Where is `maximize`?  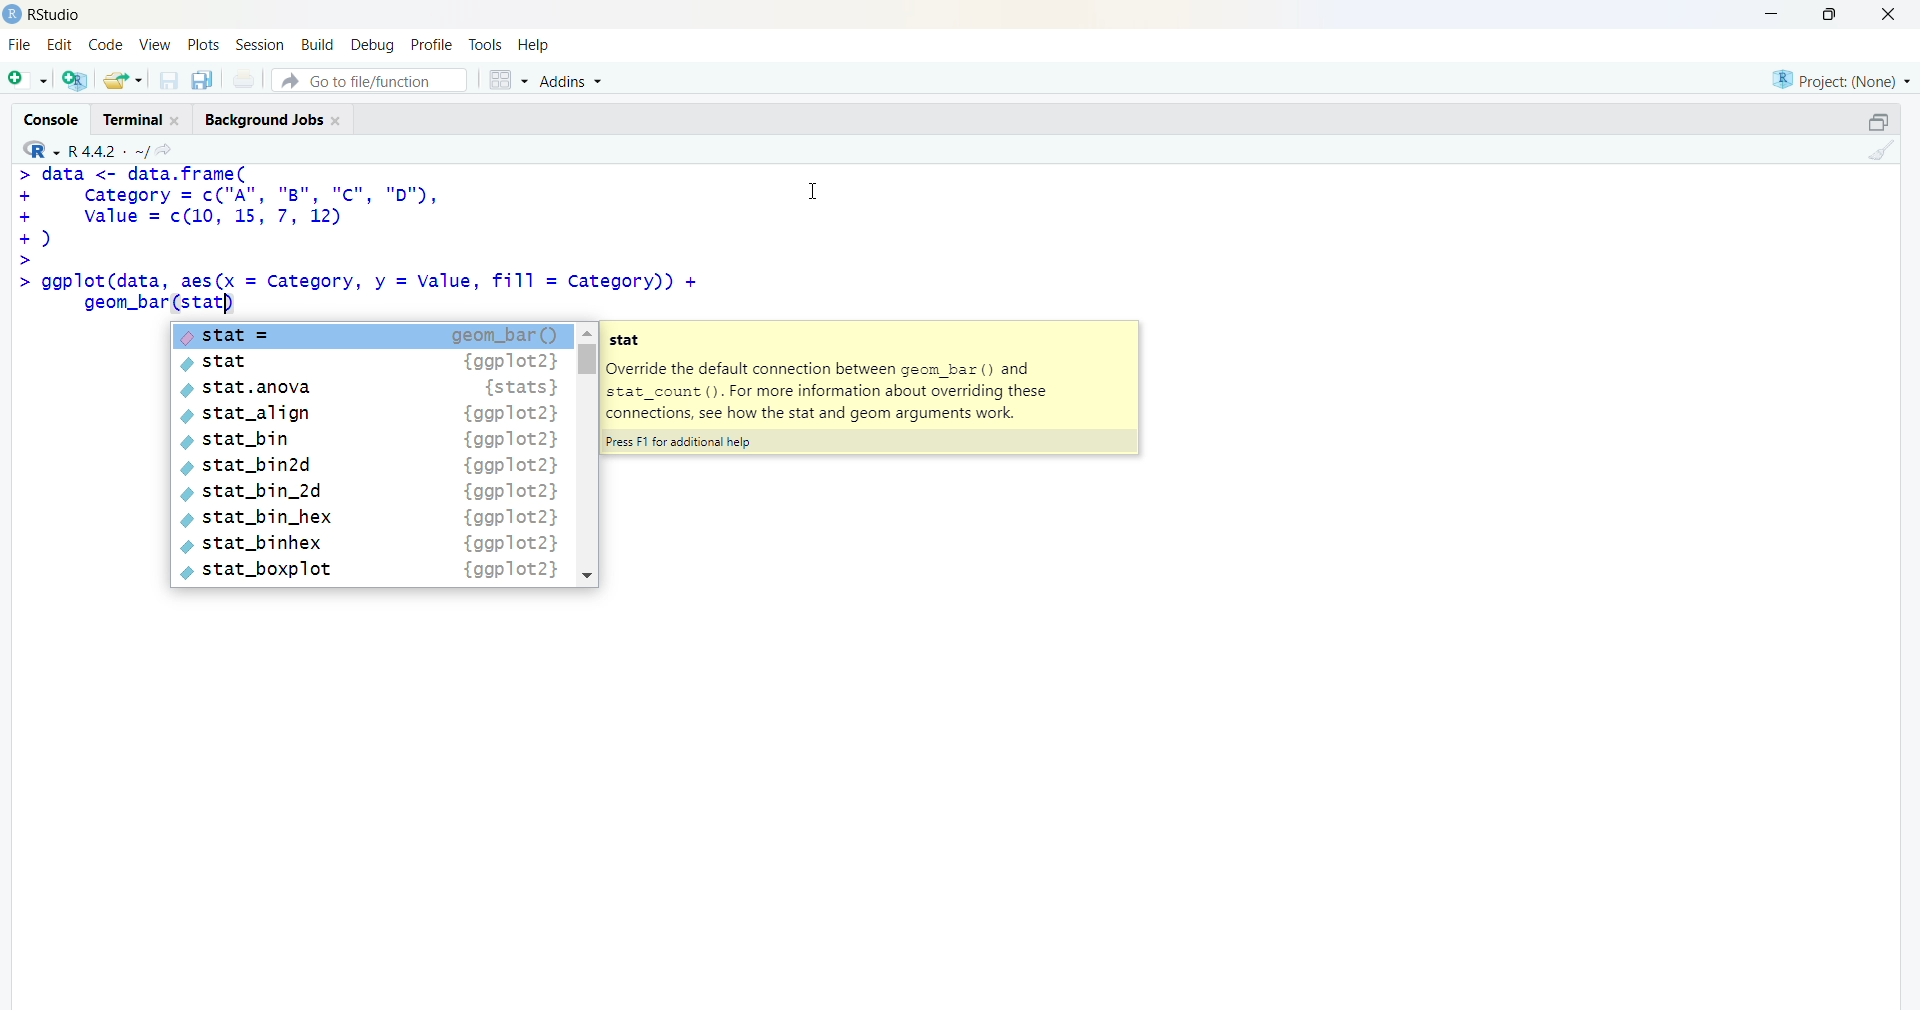
maximize is located at coordinates (1836, 14).